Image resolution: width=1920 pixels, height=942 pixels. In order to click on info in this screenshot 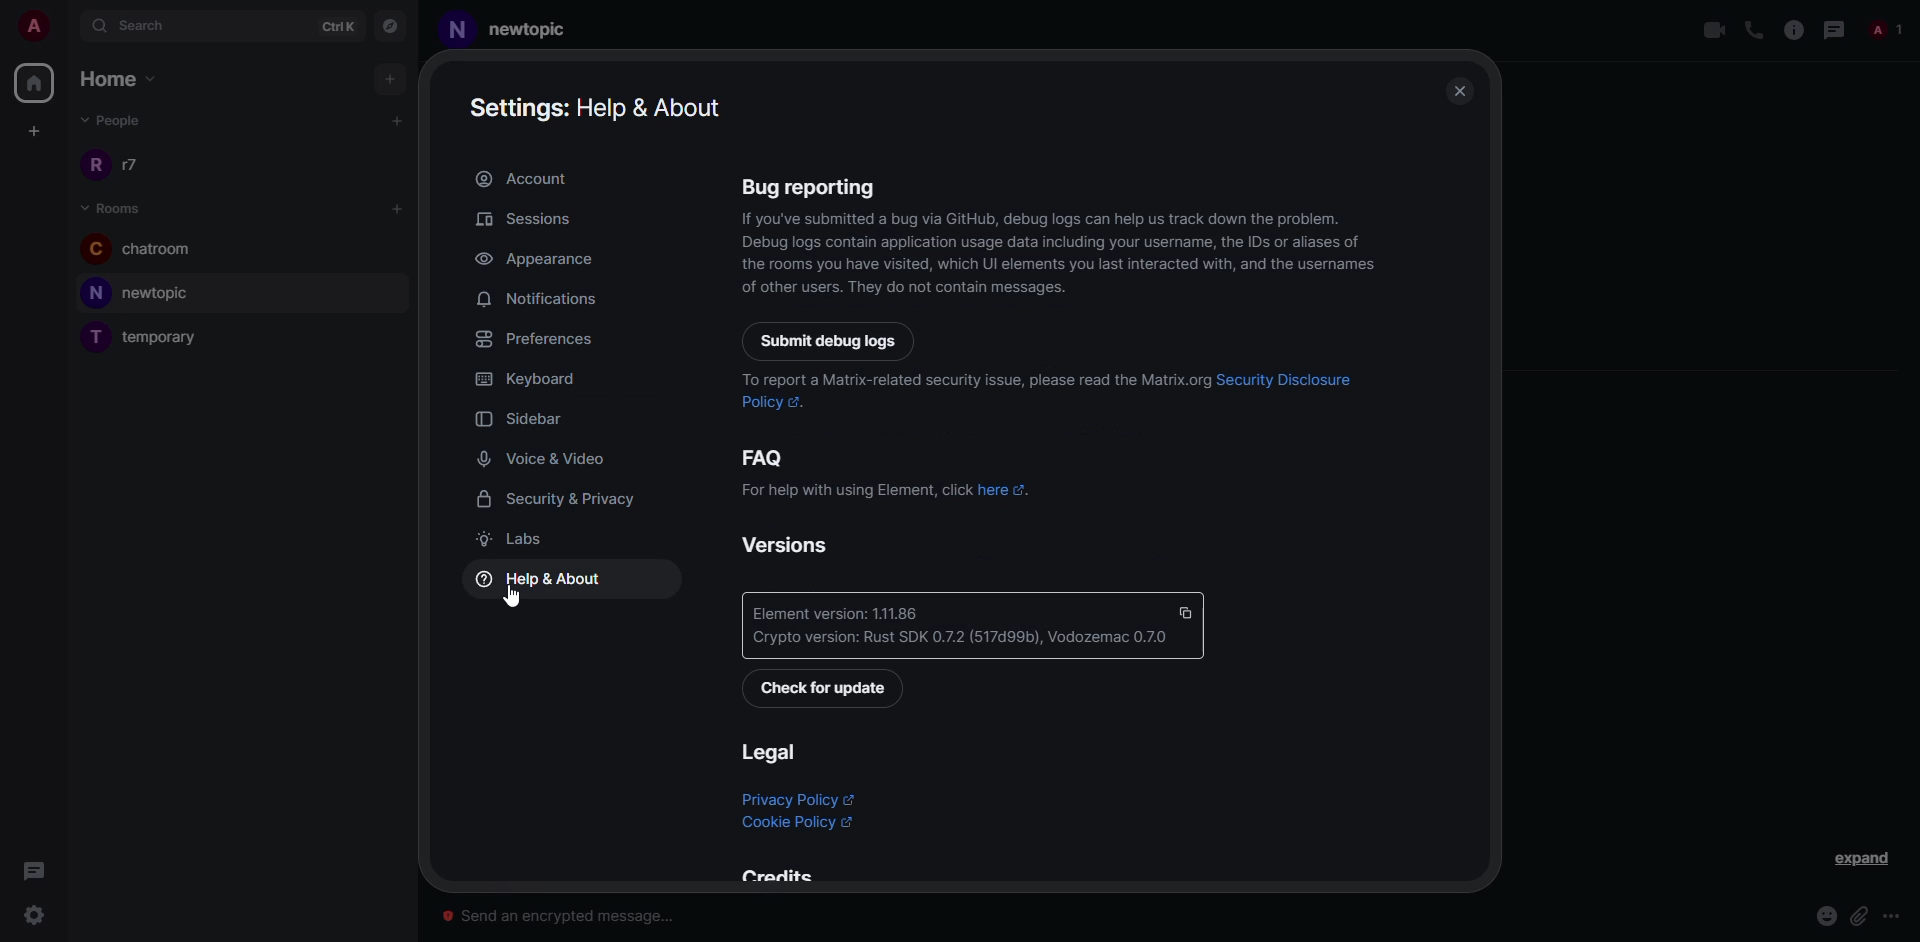, I will do `click(1794, 30)`.